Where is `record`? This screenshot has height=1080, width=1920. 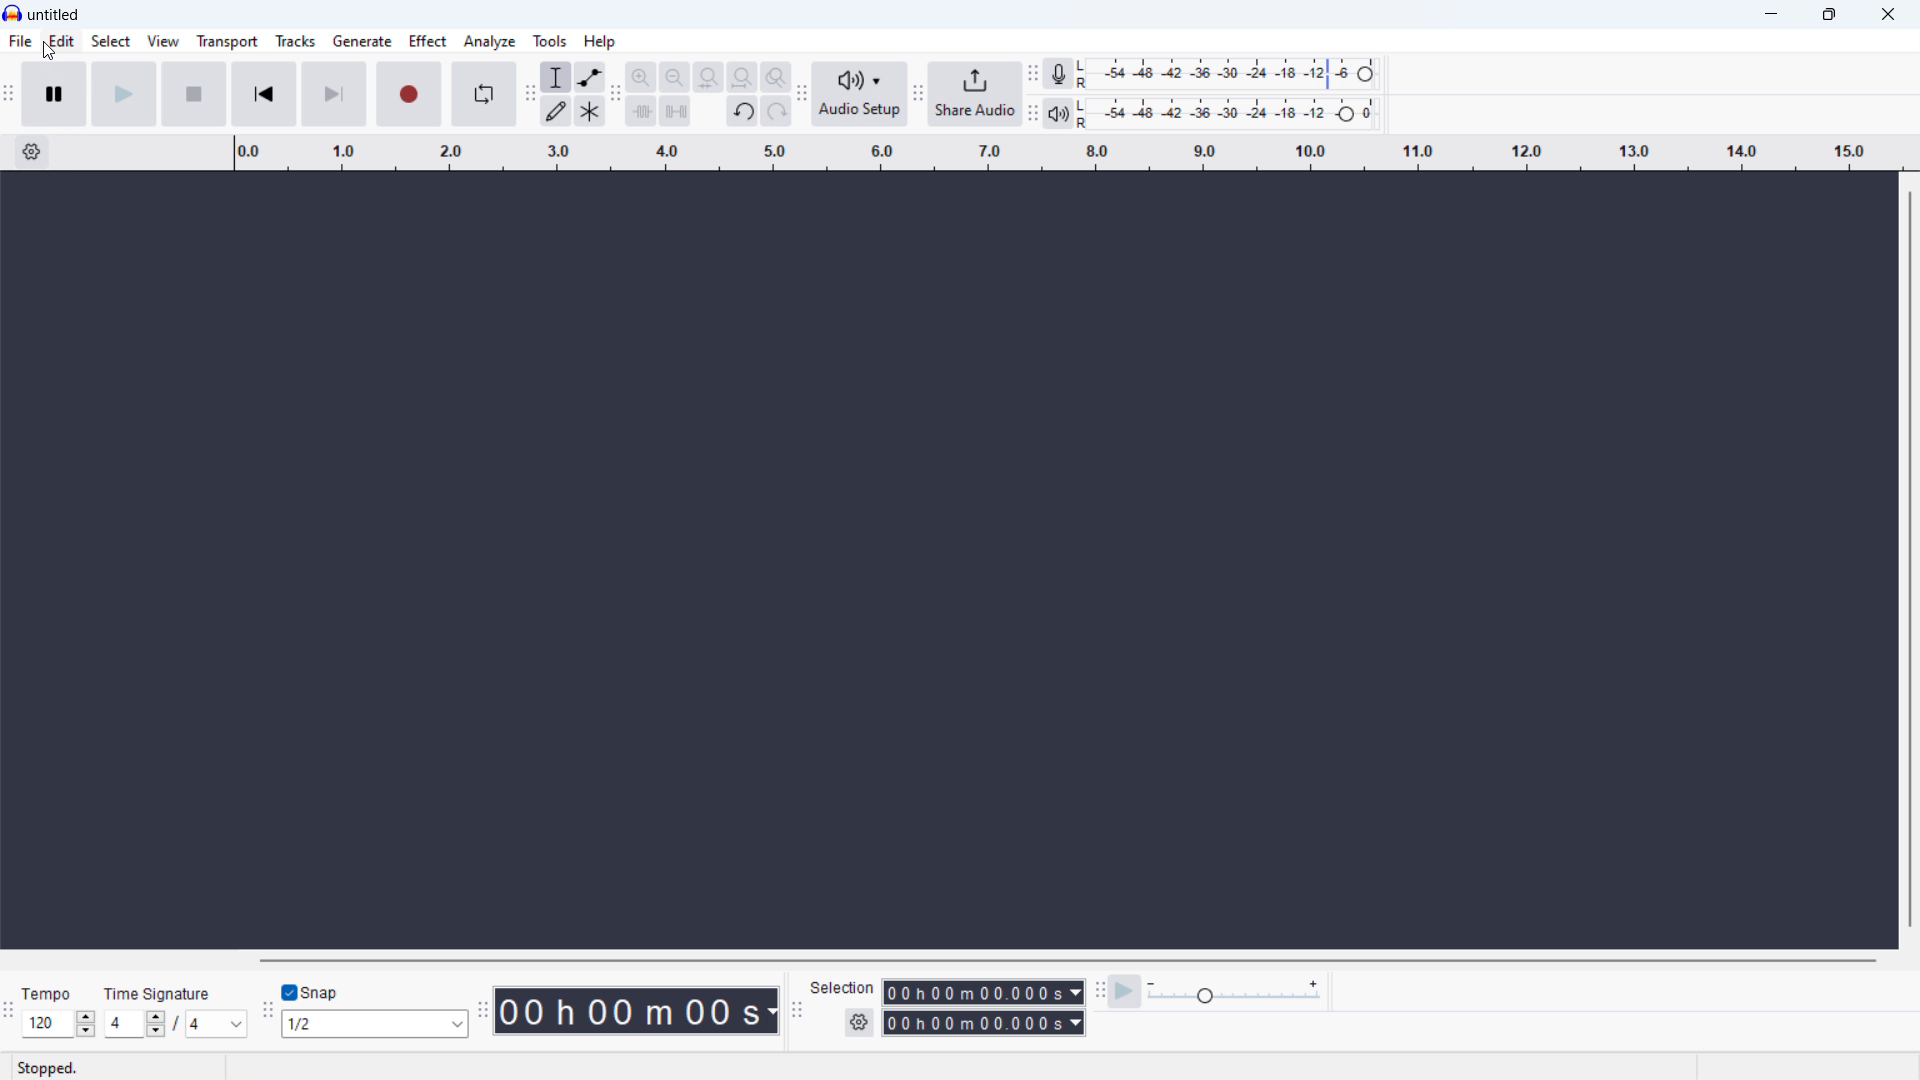 record is located at coordinates (410, 95).